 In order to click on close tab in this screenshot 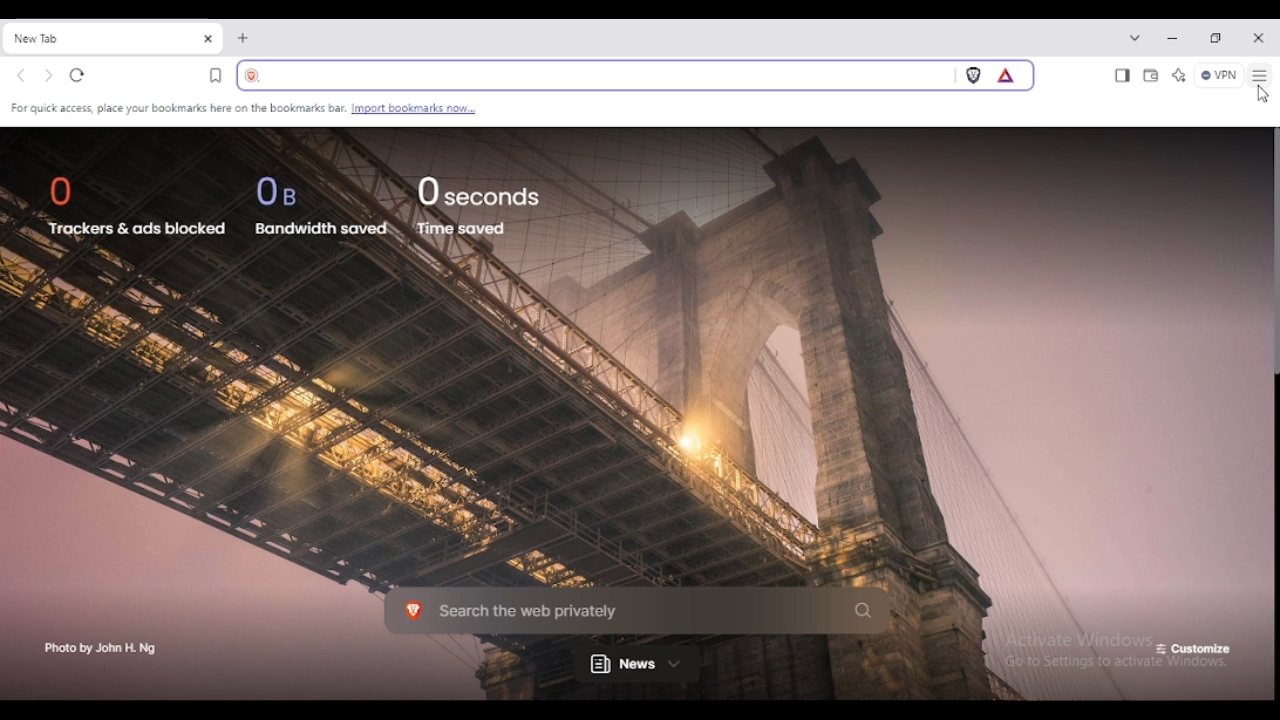, I will do `click(208, 39)`.